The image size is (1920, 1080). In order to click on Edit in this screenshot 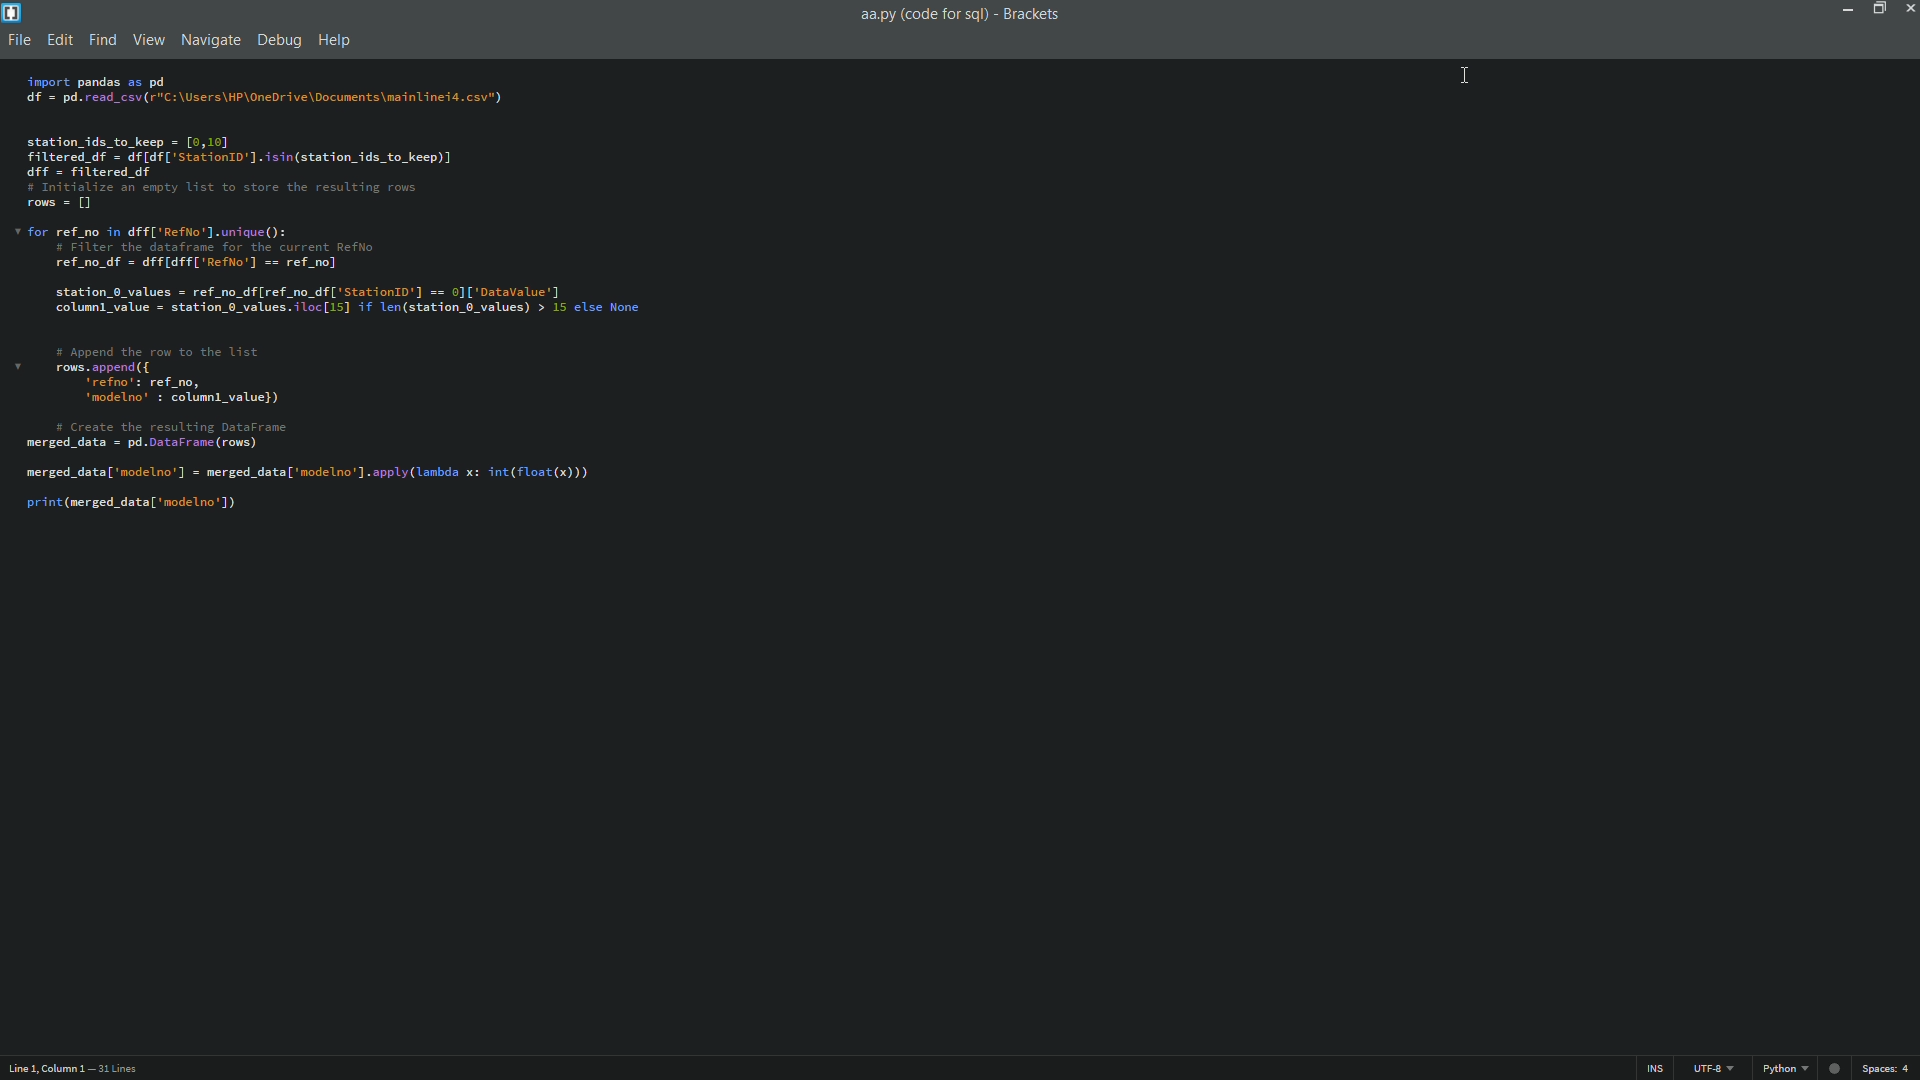, I will do `click(60, 40)`.